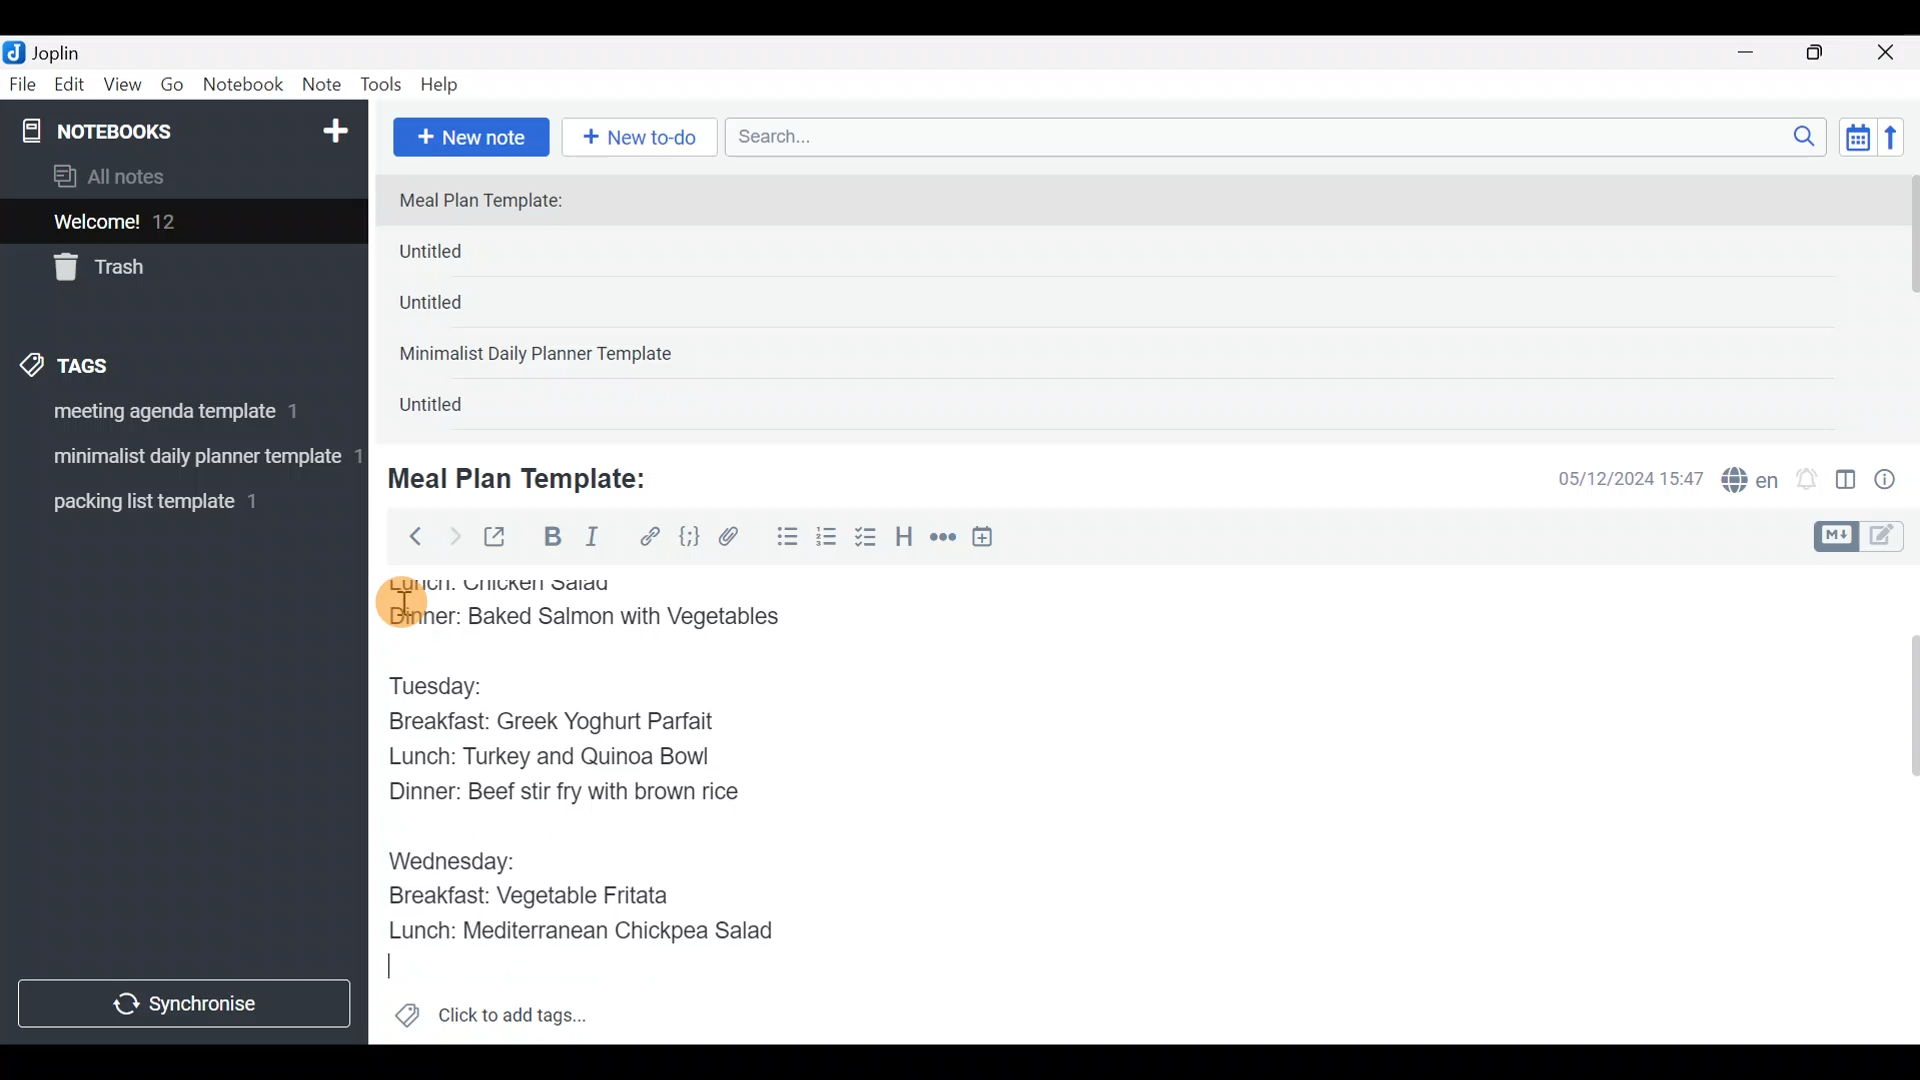  Describe the element at coordinates (1889, 54) in the screenshot. I see `Close` at that location.